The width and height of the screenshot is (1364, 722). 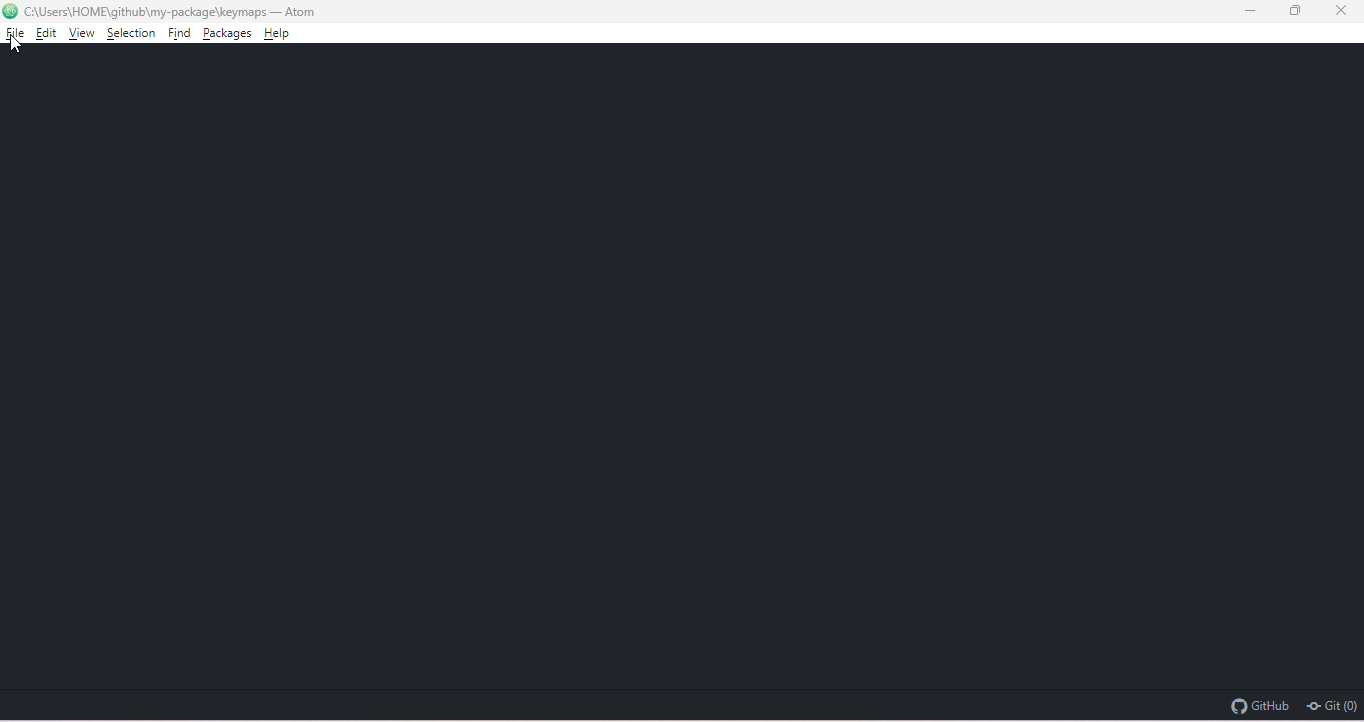 I want to click on c:\ users \home\github\my package\keymaps-atoms, so click(x=170, y=11).